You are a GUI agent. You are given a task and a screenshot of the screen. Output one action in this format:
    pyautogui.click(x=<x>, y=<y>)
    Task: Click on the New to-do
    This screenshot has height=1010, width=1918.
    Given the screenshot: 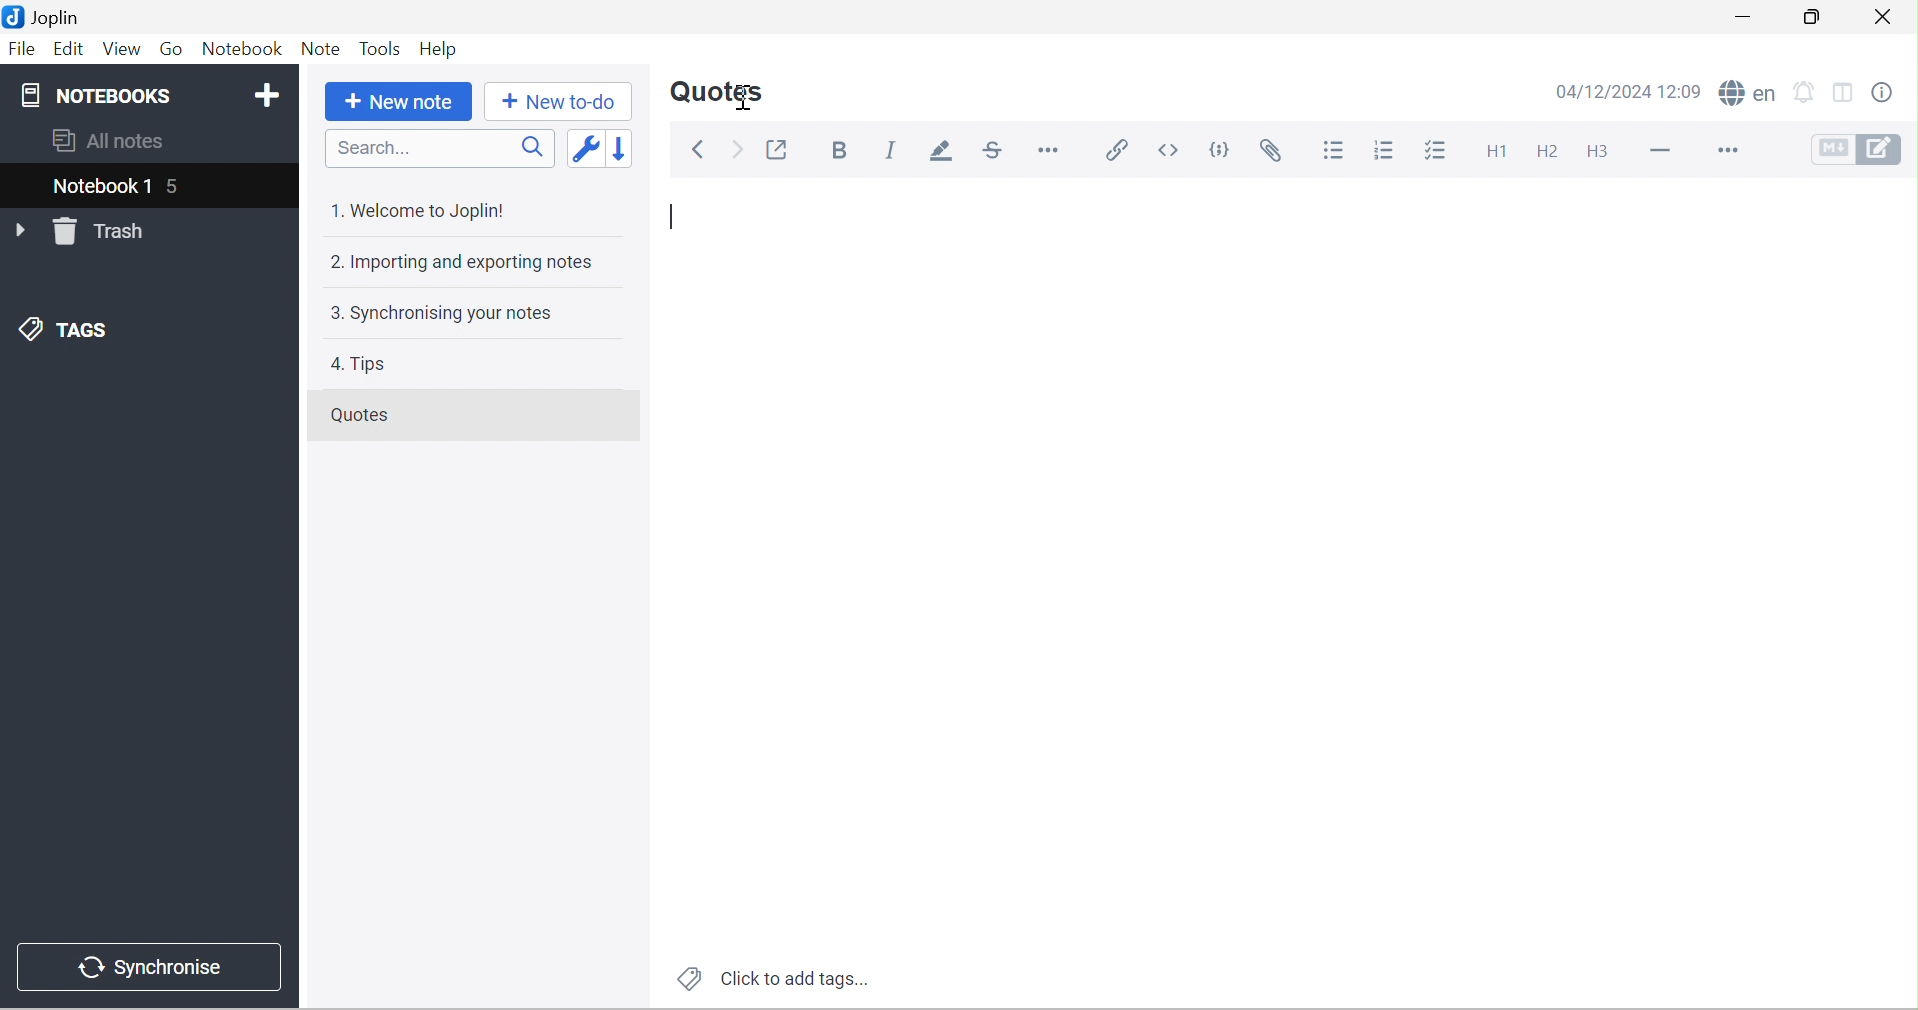 What is the action you would take?
    pyautogui.click(x=557, y=101)
    